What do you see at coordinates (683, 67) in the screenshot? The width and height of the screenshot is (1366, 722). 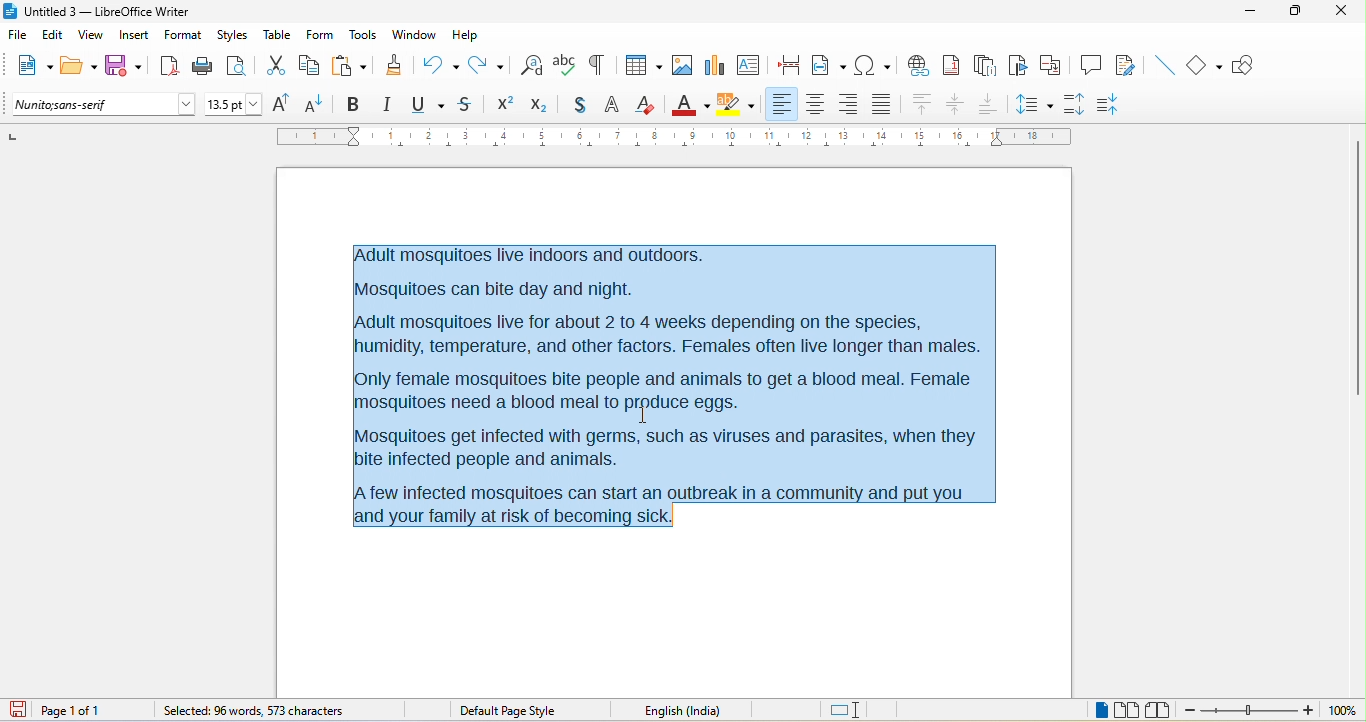 I see `image` at bounding box center [683, 67].